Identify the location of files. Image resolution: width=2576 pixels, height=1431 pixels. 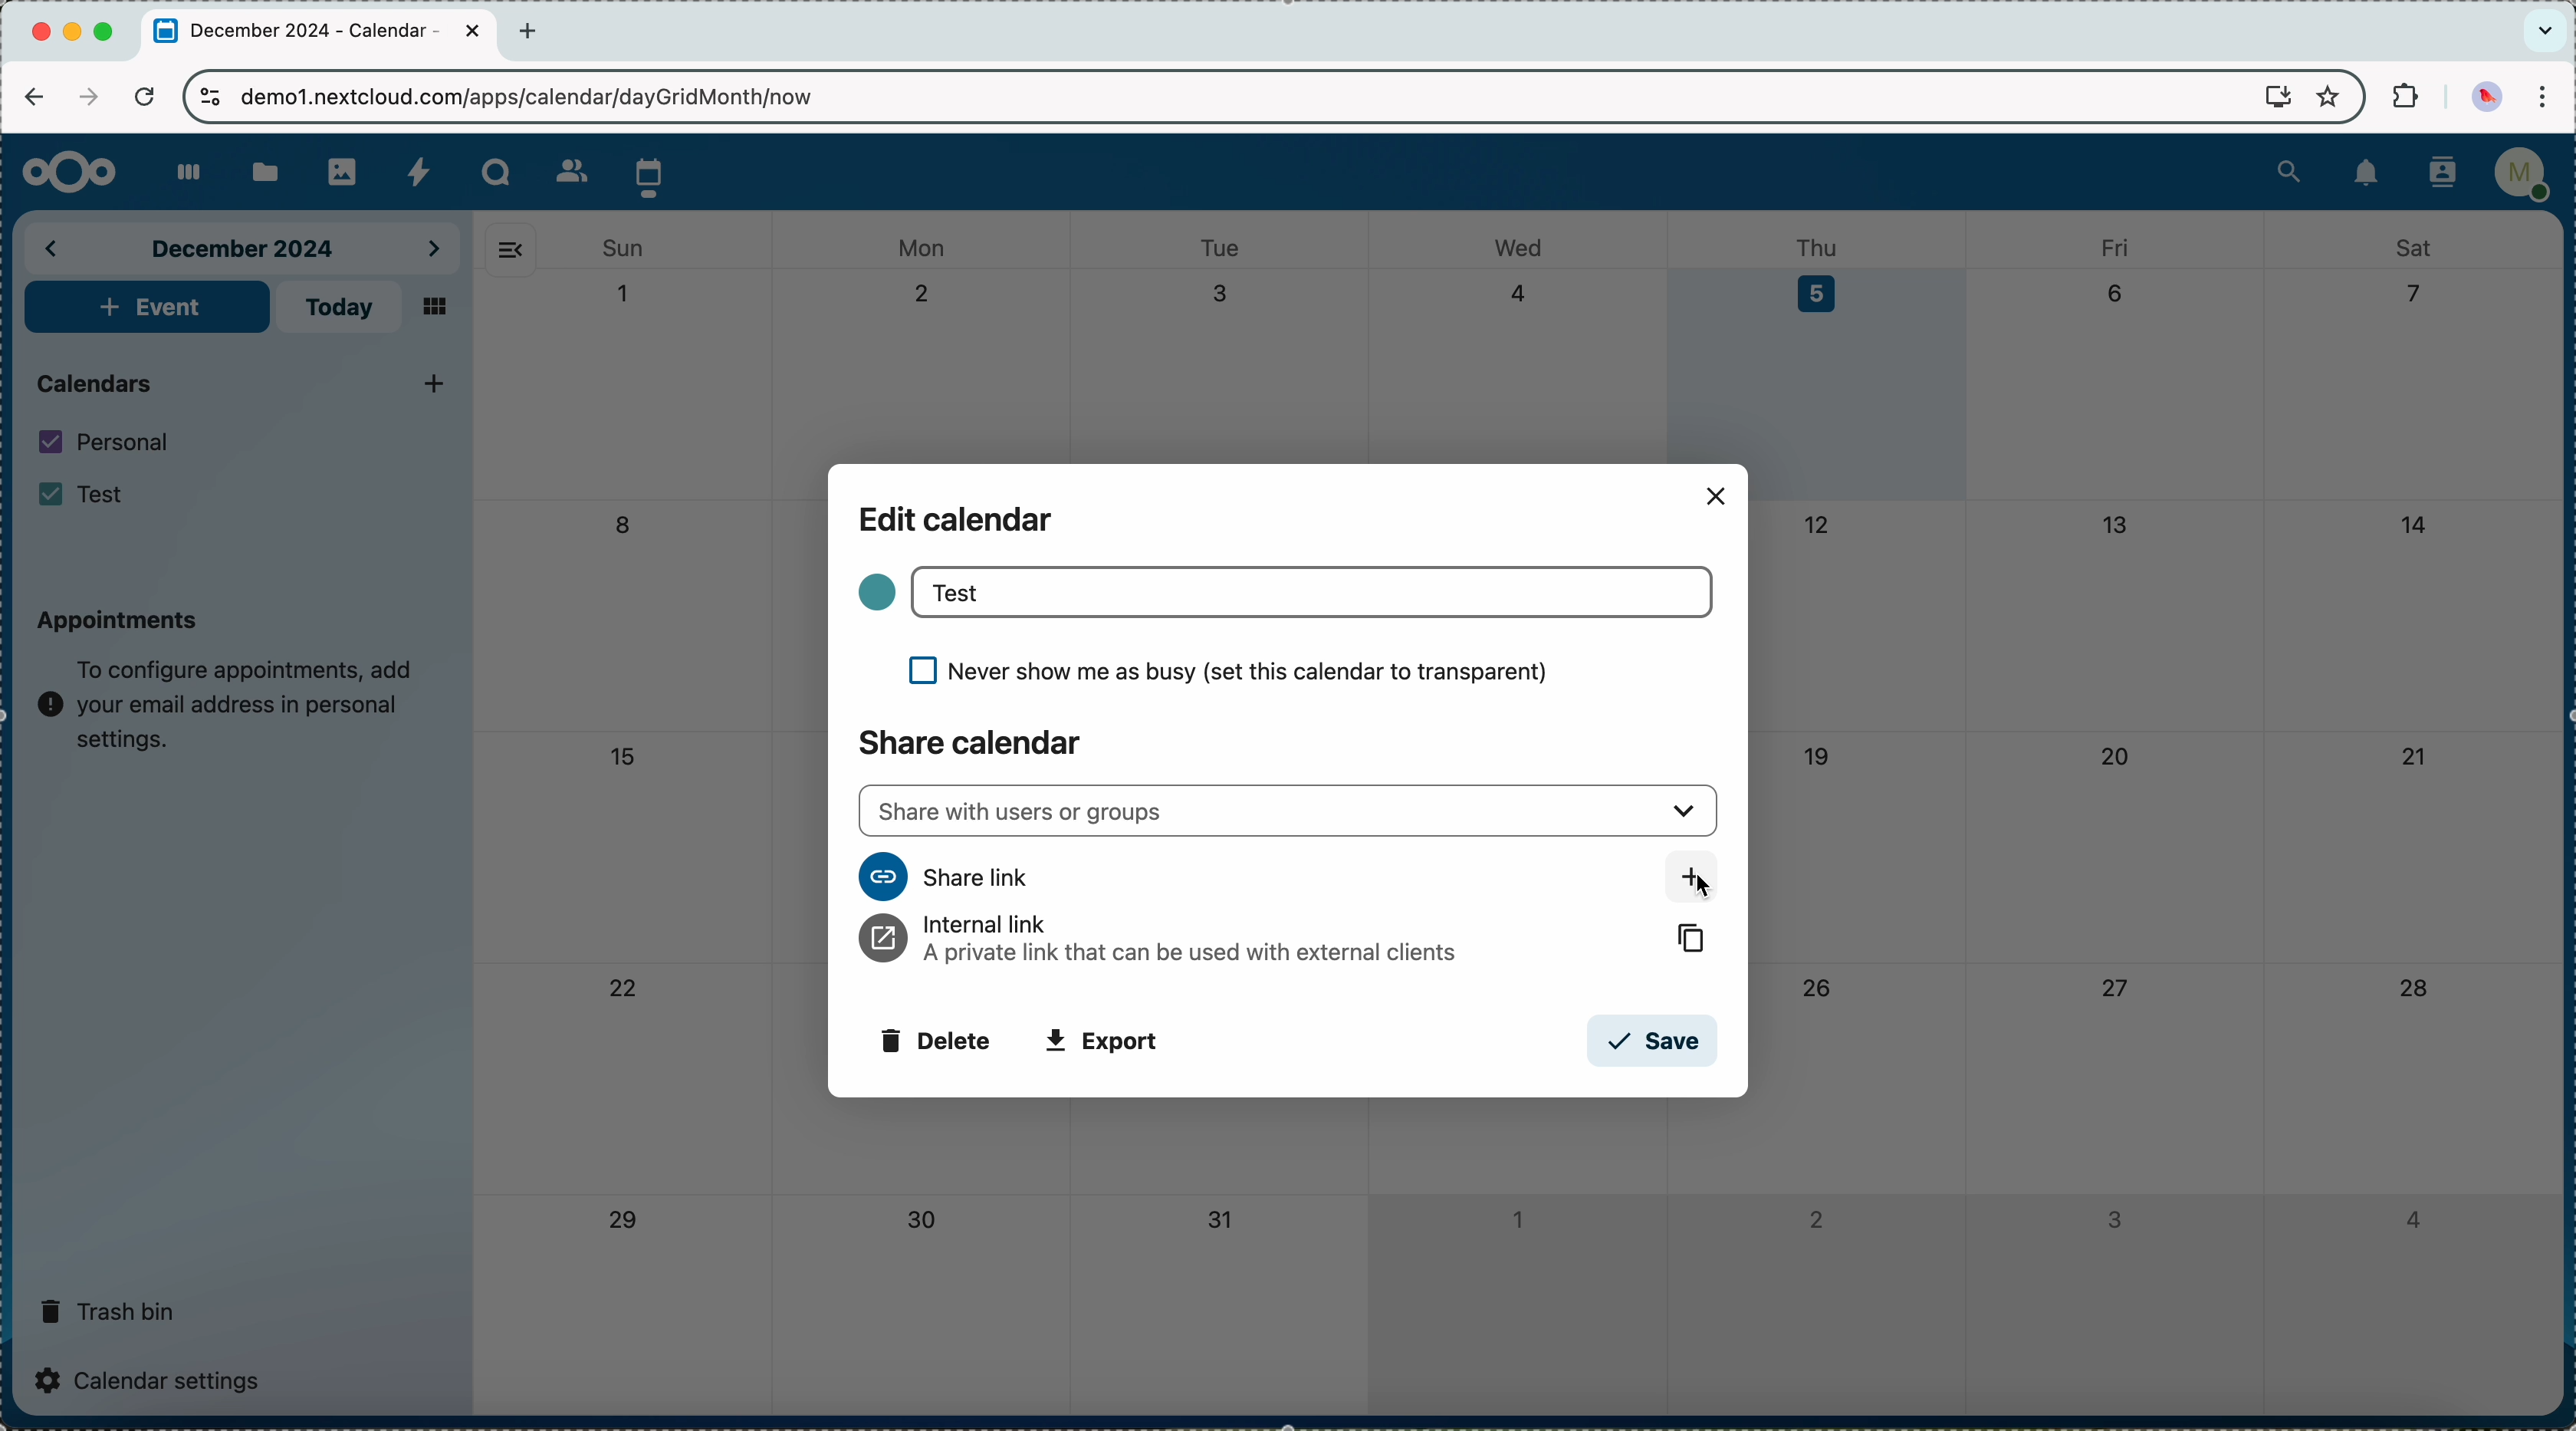
(262, 169).